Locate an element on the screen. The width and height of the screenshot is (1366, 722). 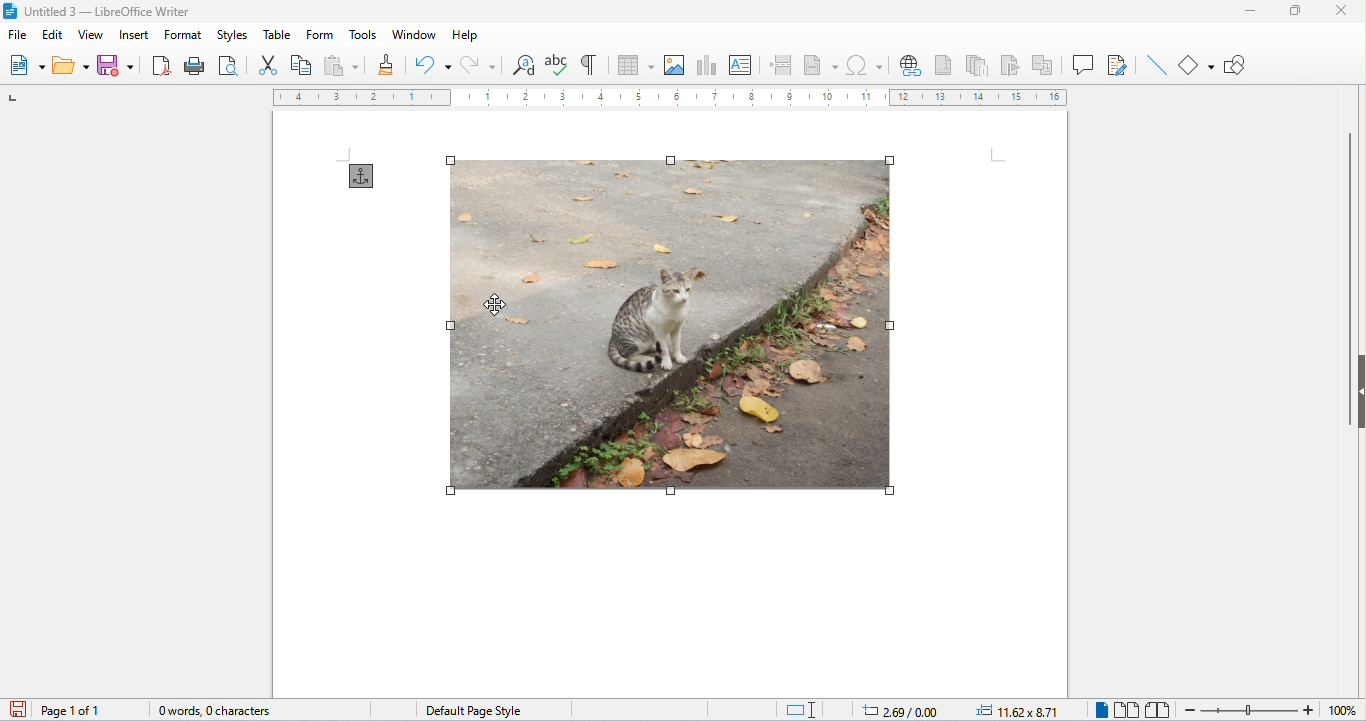
tools is located at coordinates (364, 33).